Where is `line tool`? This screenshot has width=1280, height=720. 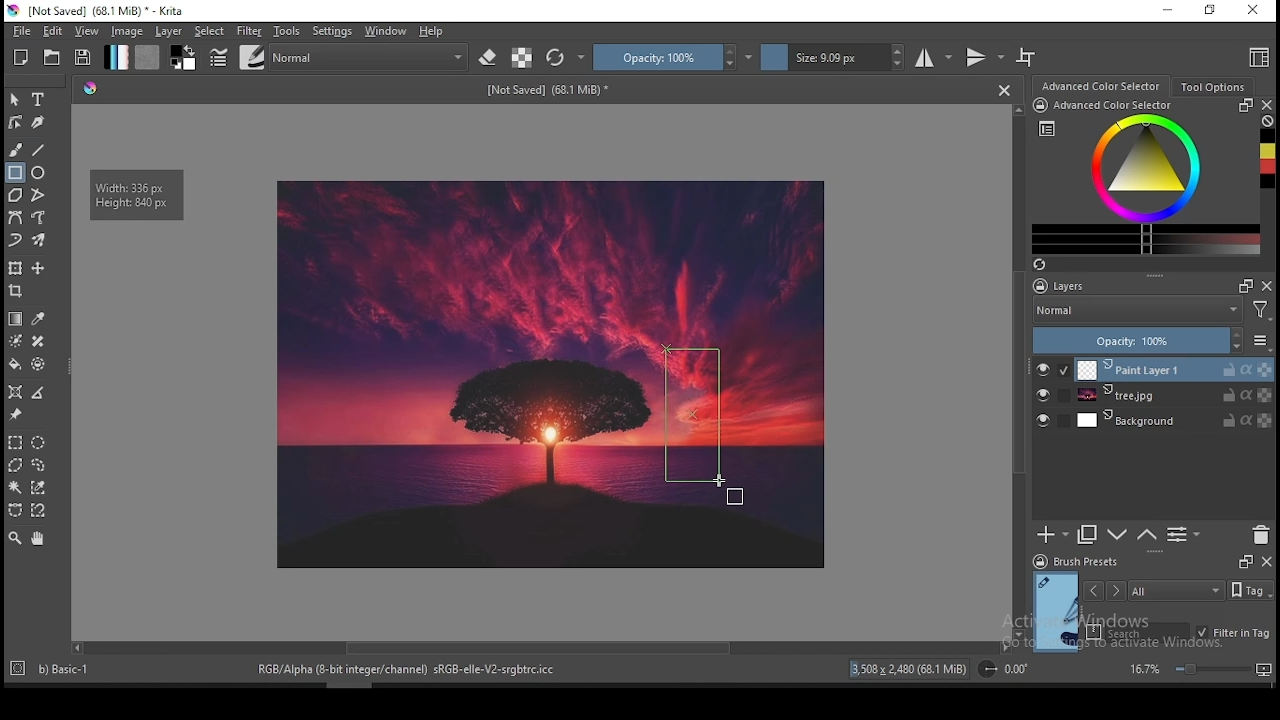 line tool is located at coordinates (41, 149).